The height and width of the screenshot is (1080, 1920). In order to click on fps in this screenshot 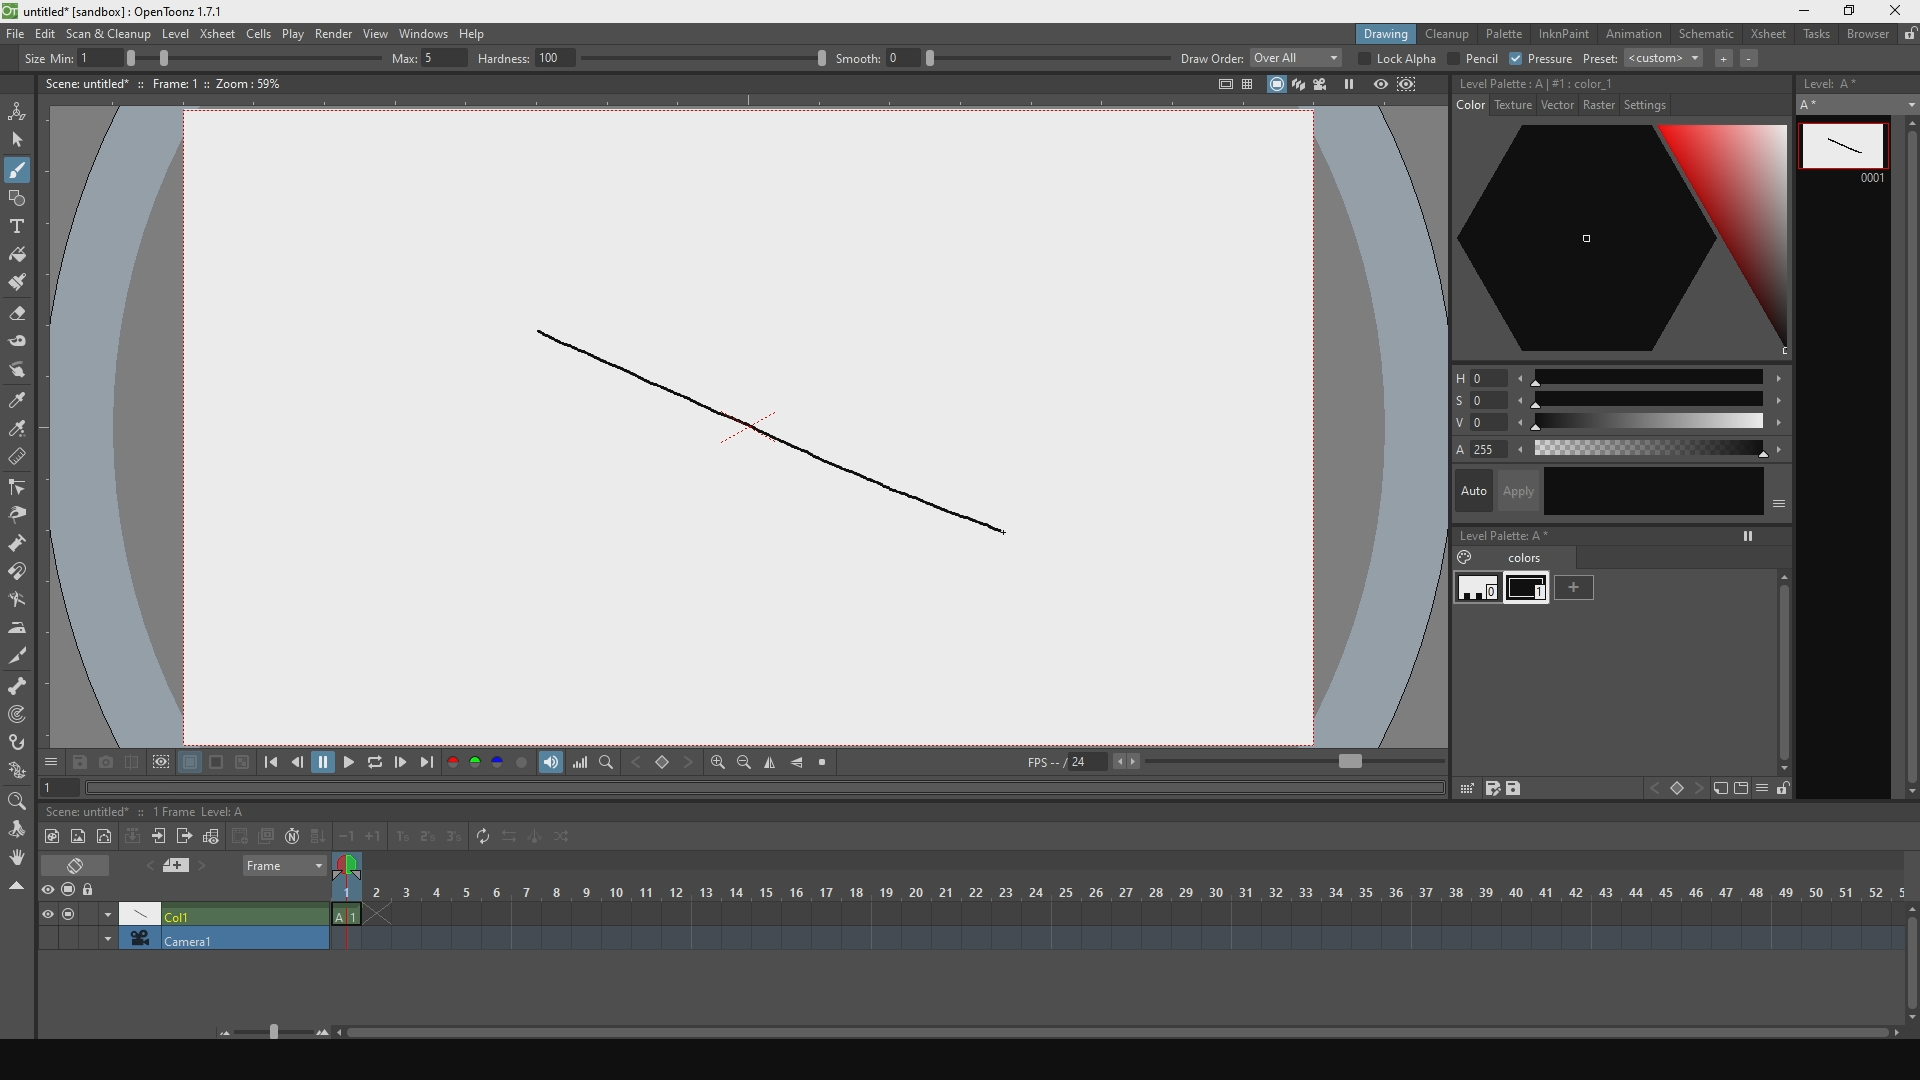, I will do `click(1236, 762)`.